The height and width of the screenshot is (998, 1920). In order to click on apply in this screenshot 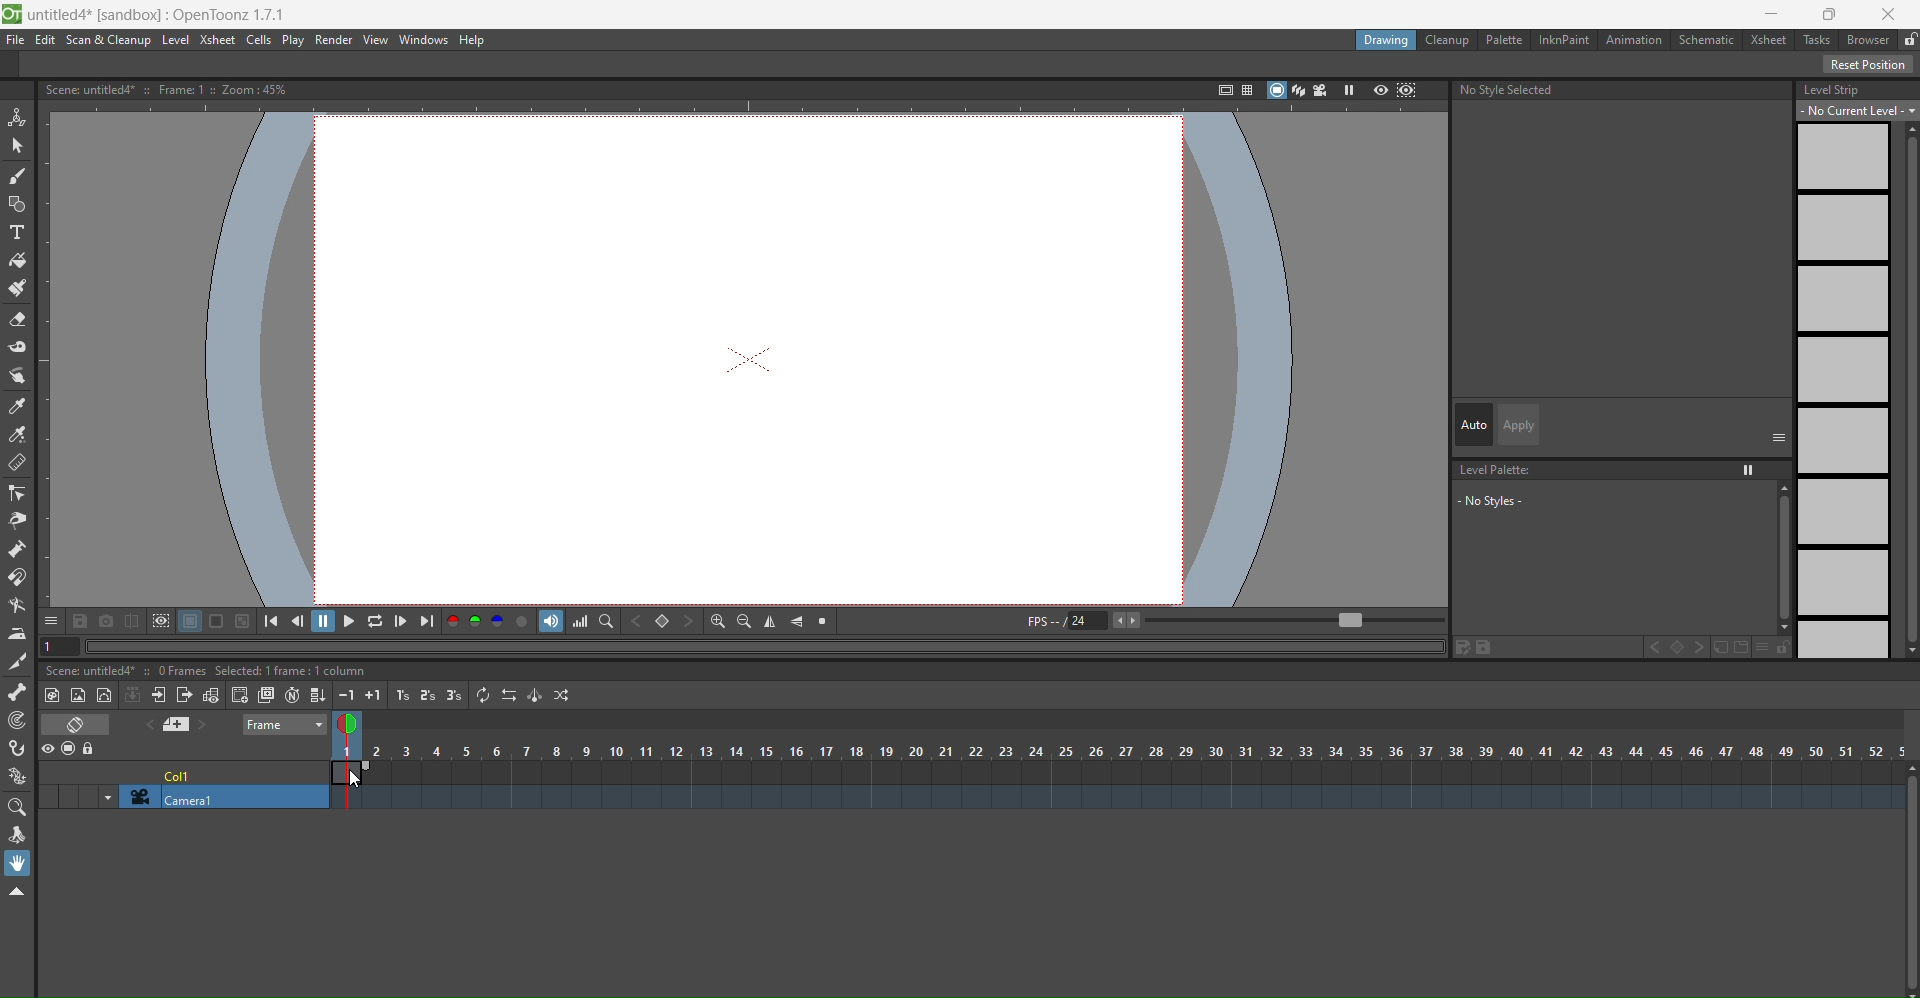, I will do `click(1521, 425)`.